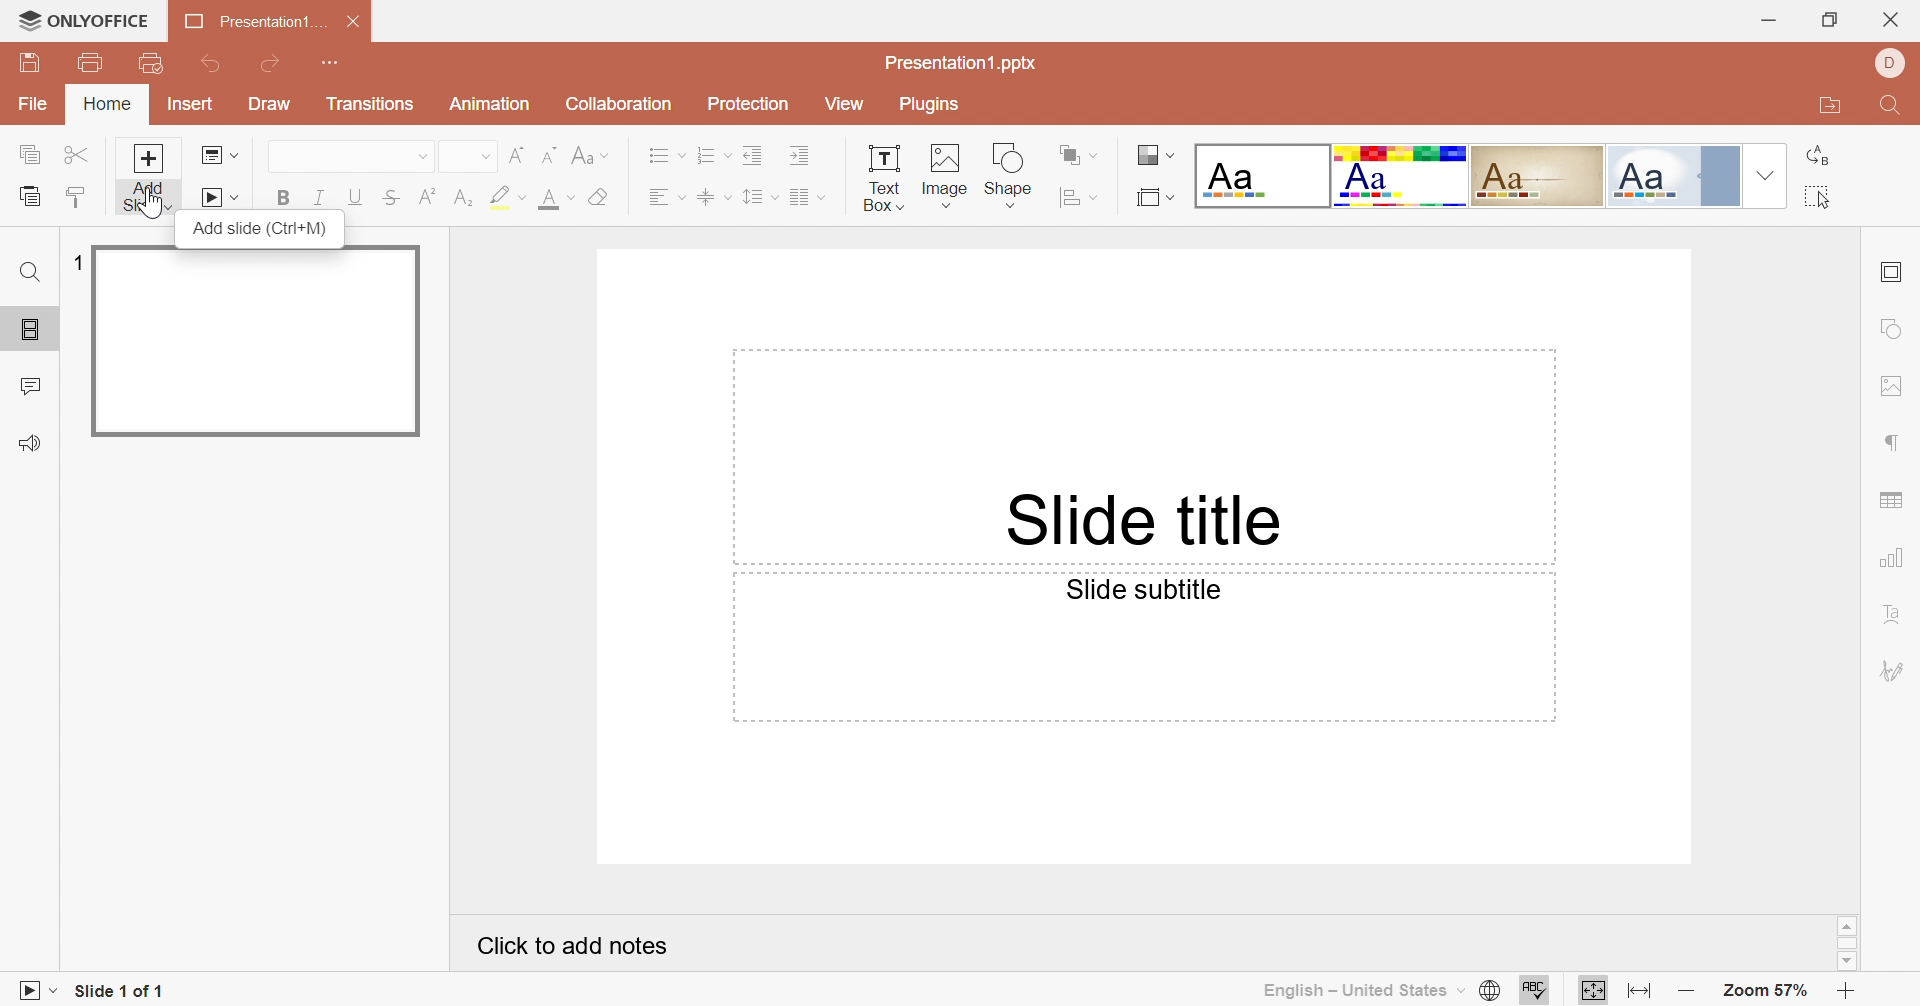 This screenshot has width=1920, height=1006. Describe the element at coordinates (485, 157) in the screenshot. I see `Drop Down` at that location.